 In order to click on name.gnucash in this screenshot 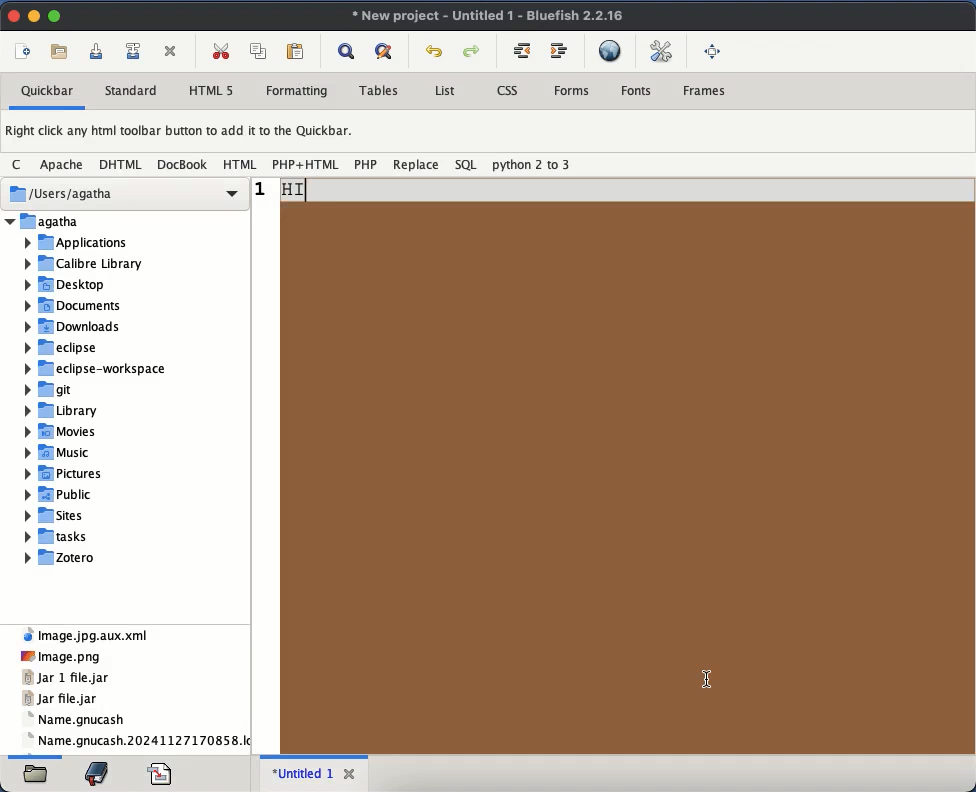, I will do `click(78, 718)`.